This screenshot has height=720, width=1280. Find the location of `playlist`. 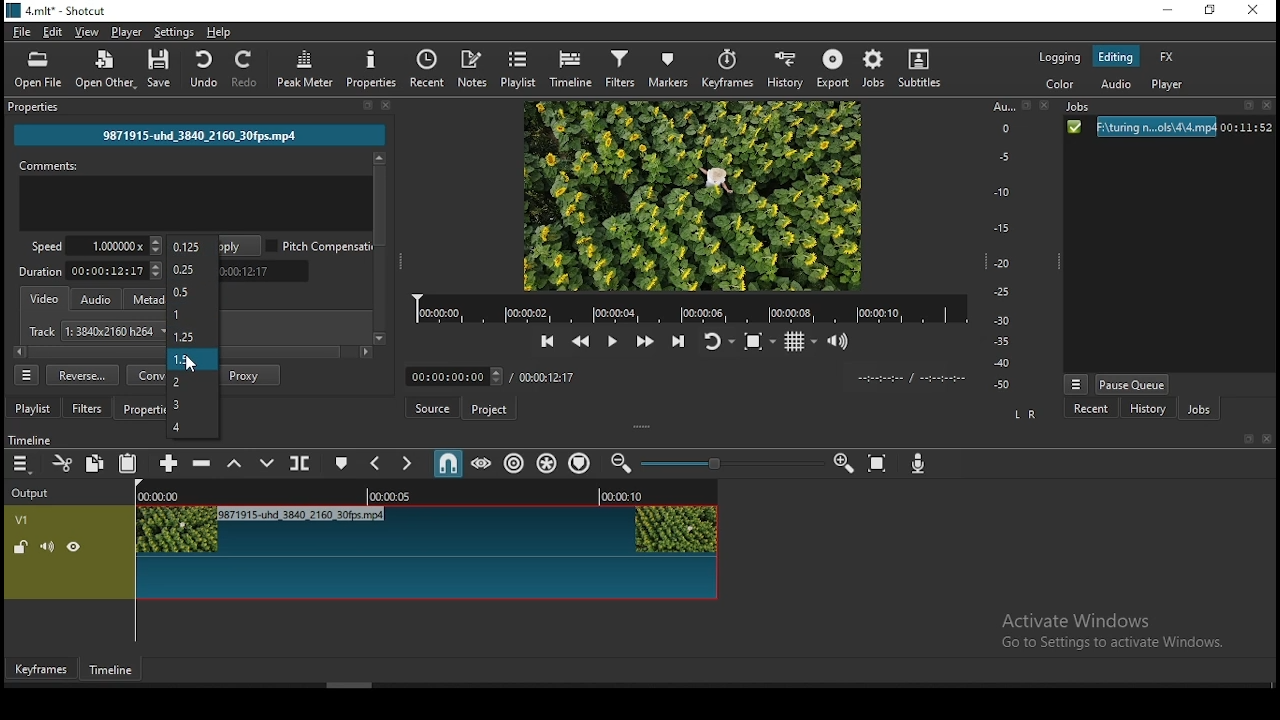

playlist is located at coordinates (33, 407).